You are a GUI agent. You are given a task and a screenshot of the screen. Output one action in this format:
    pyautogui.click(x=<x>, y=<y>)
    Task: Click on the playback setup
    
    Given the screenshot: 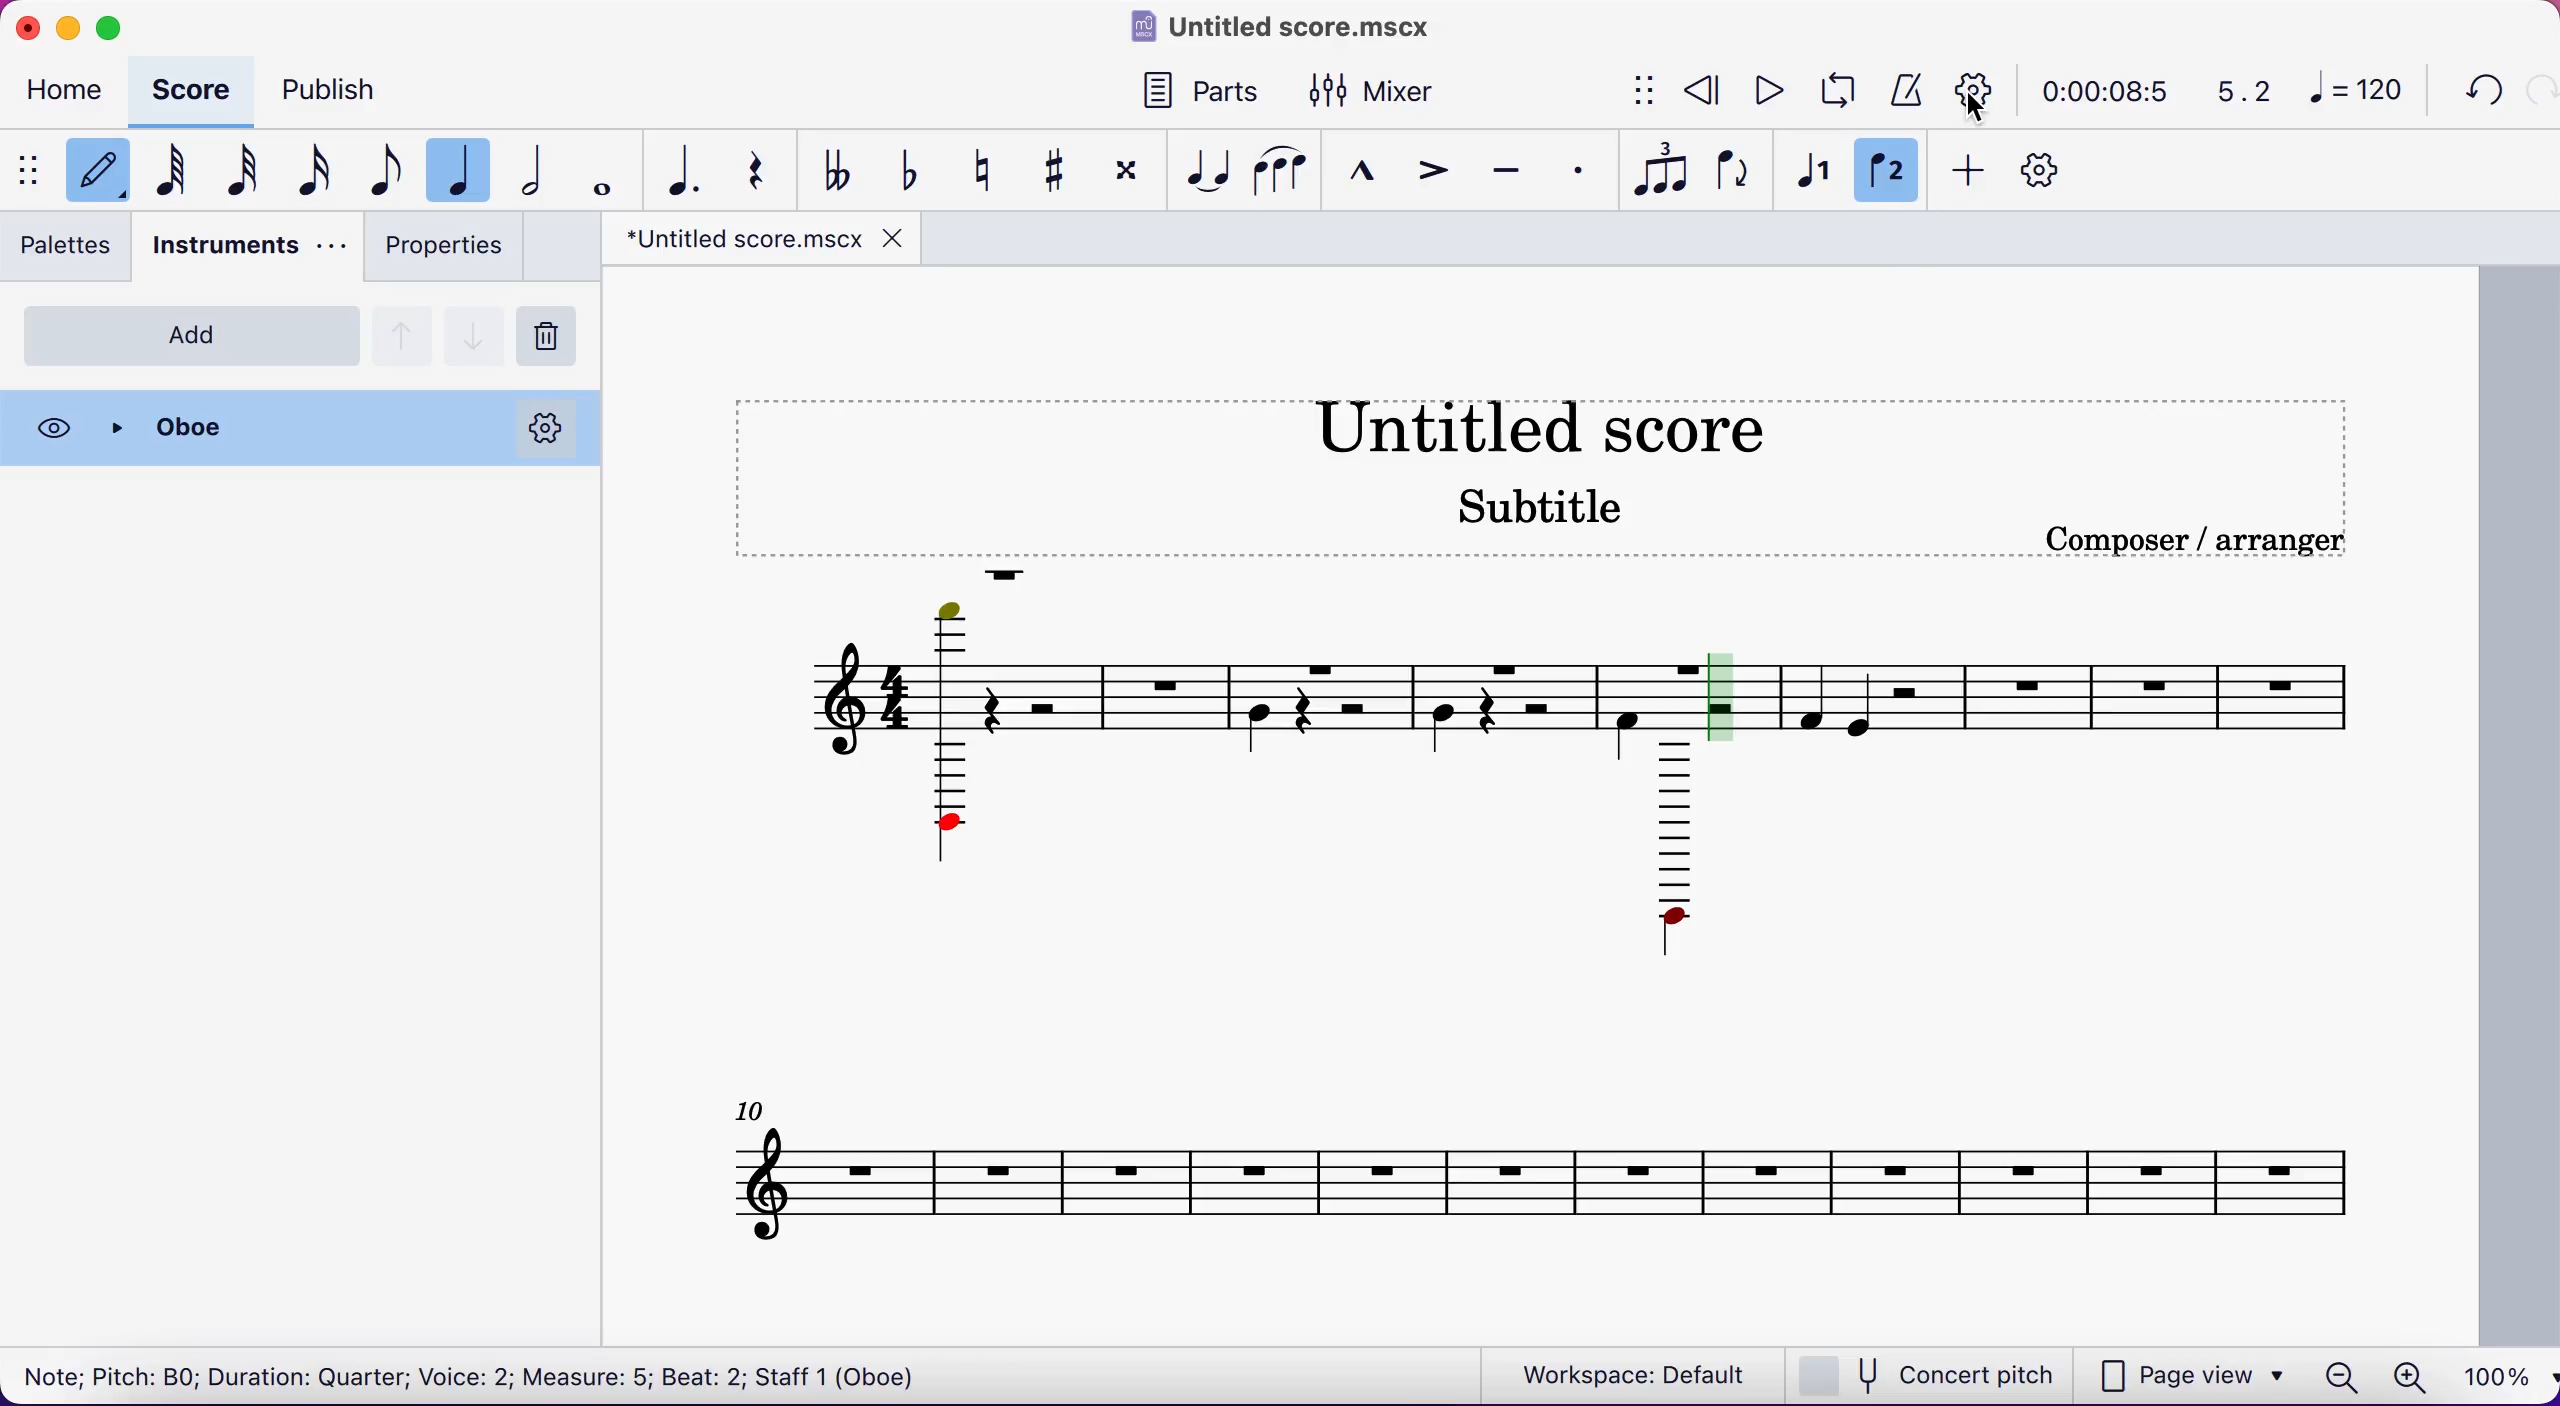 What is the action you would take?
    pyautogui.click(x=1976, y=88)
    